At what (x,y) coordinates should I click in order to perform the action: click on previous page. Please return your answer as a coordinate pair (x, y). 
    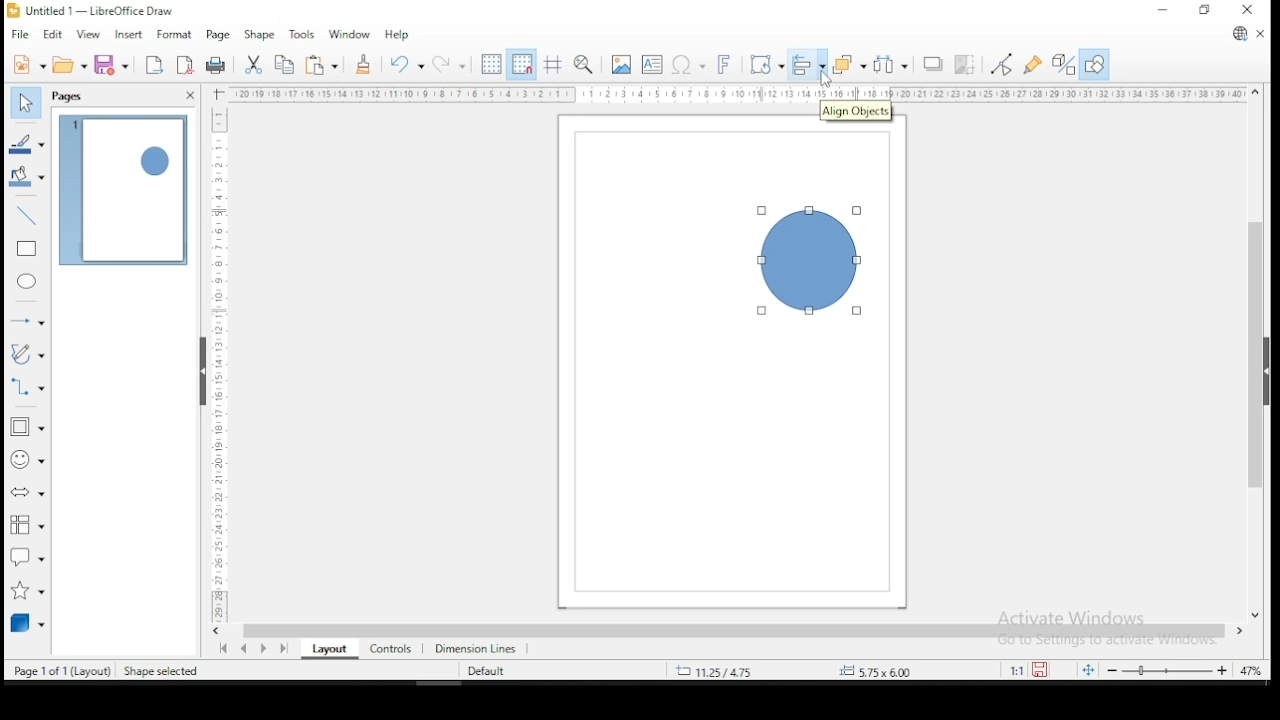
    Looking at the image, I should click on (247, 648).